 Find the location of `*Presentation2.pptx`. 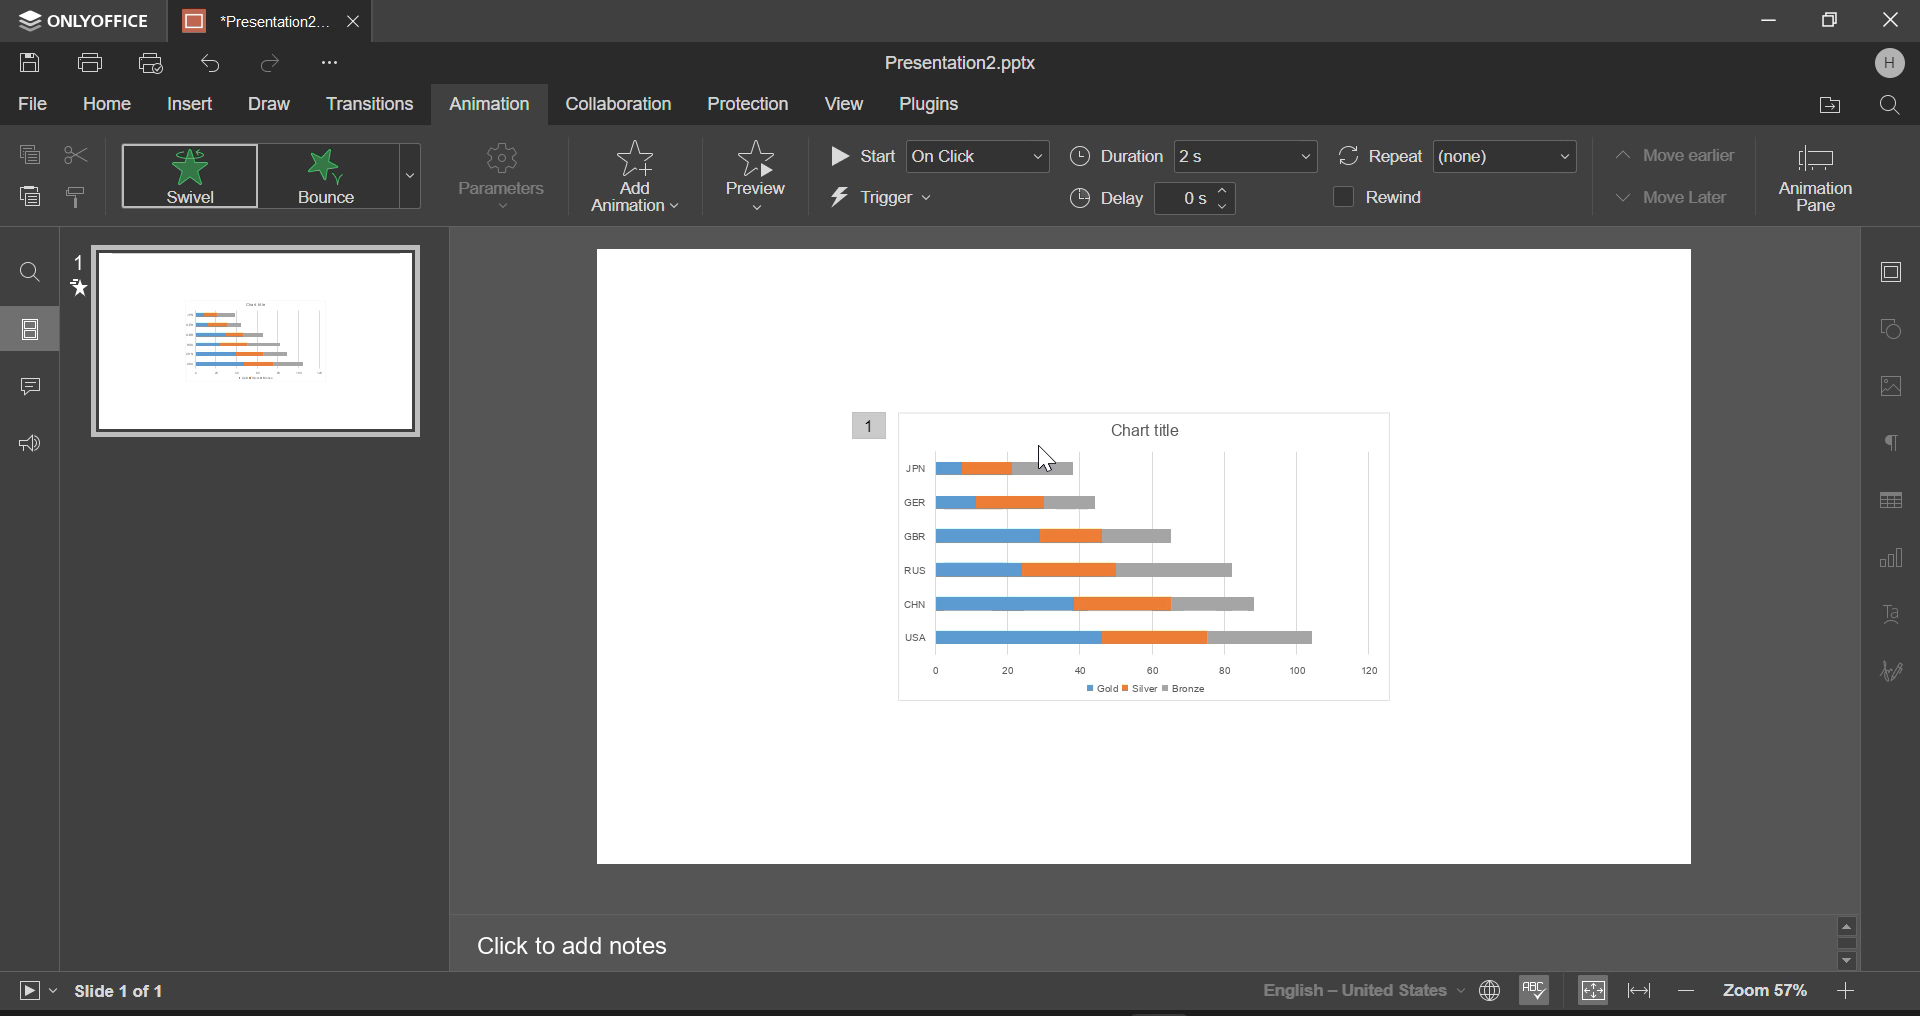

*Presentation2.pptx is located at coordinates (255, 22).